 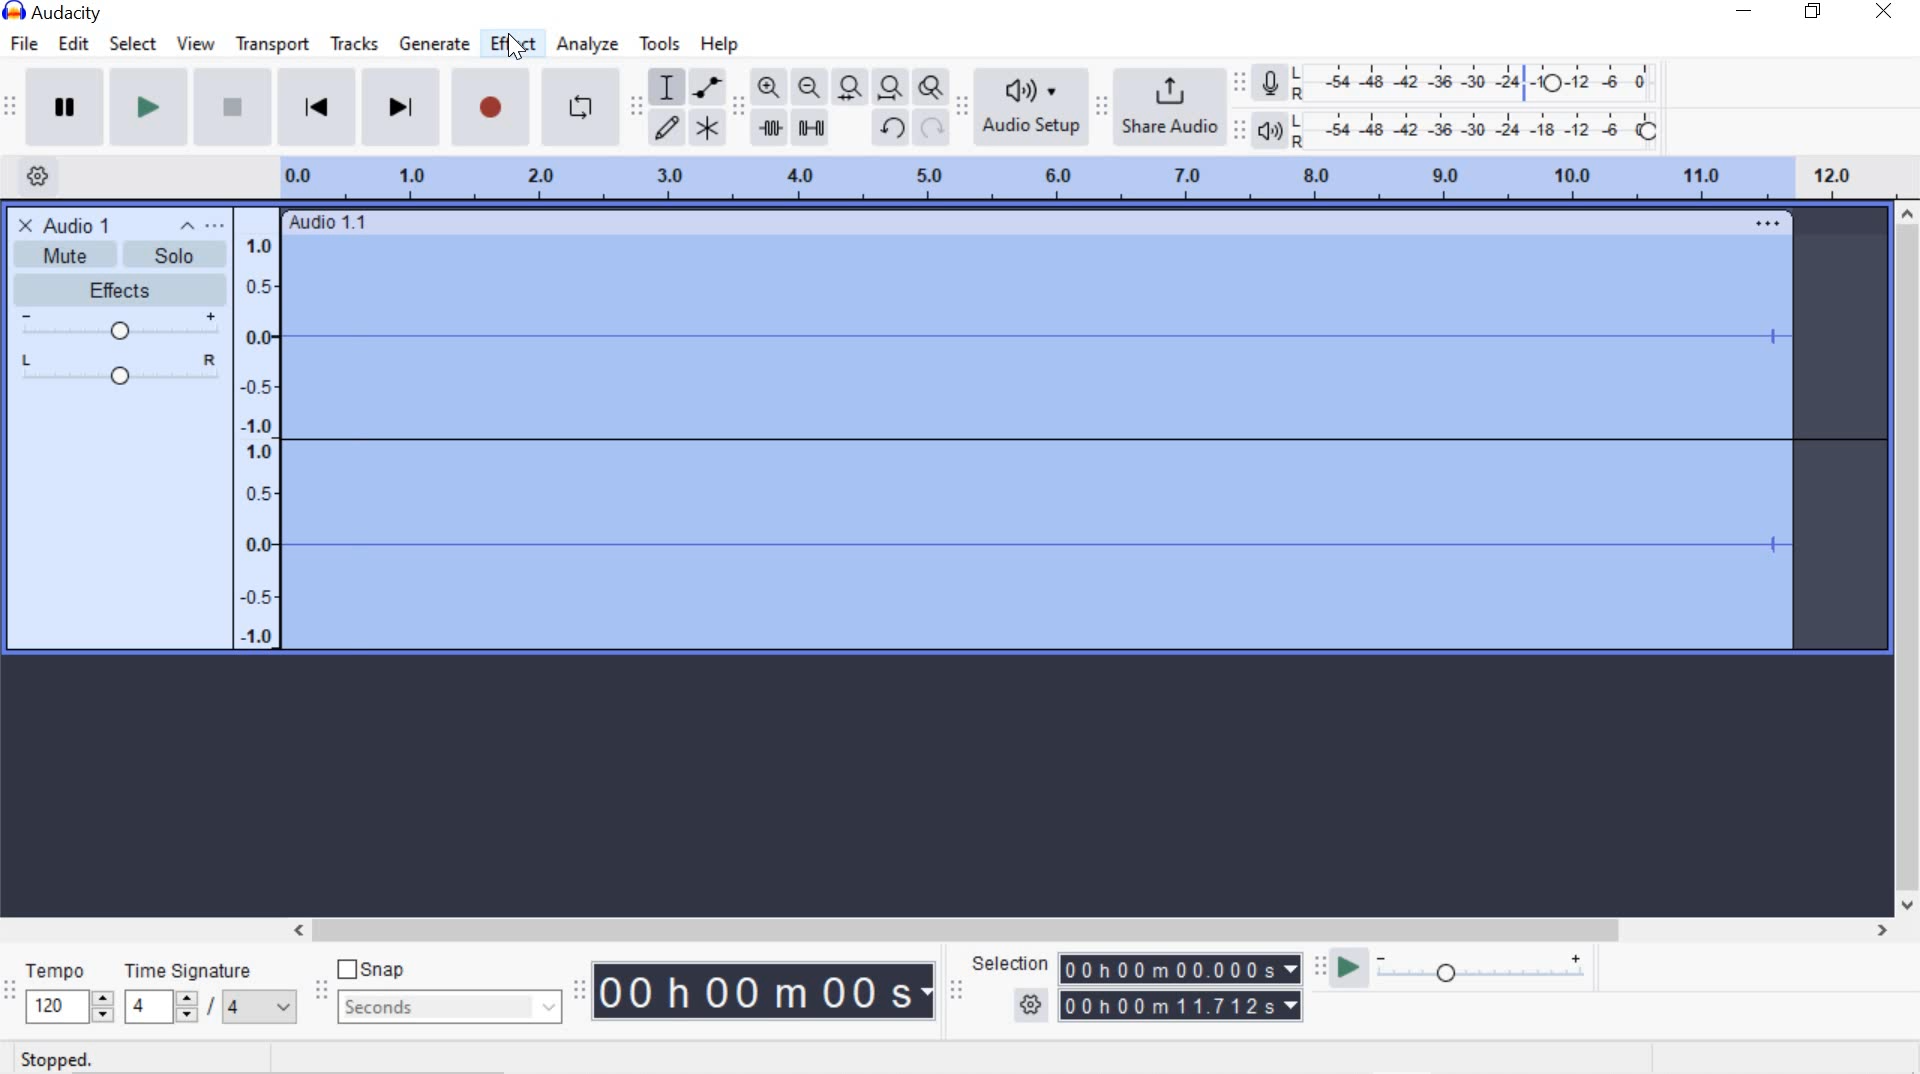 What do you see at coordinates (932, 90) in the screenshot?
I see `Zoom Toggle` at bounding box center [932, 90].